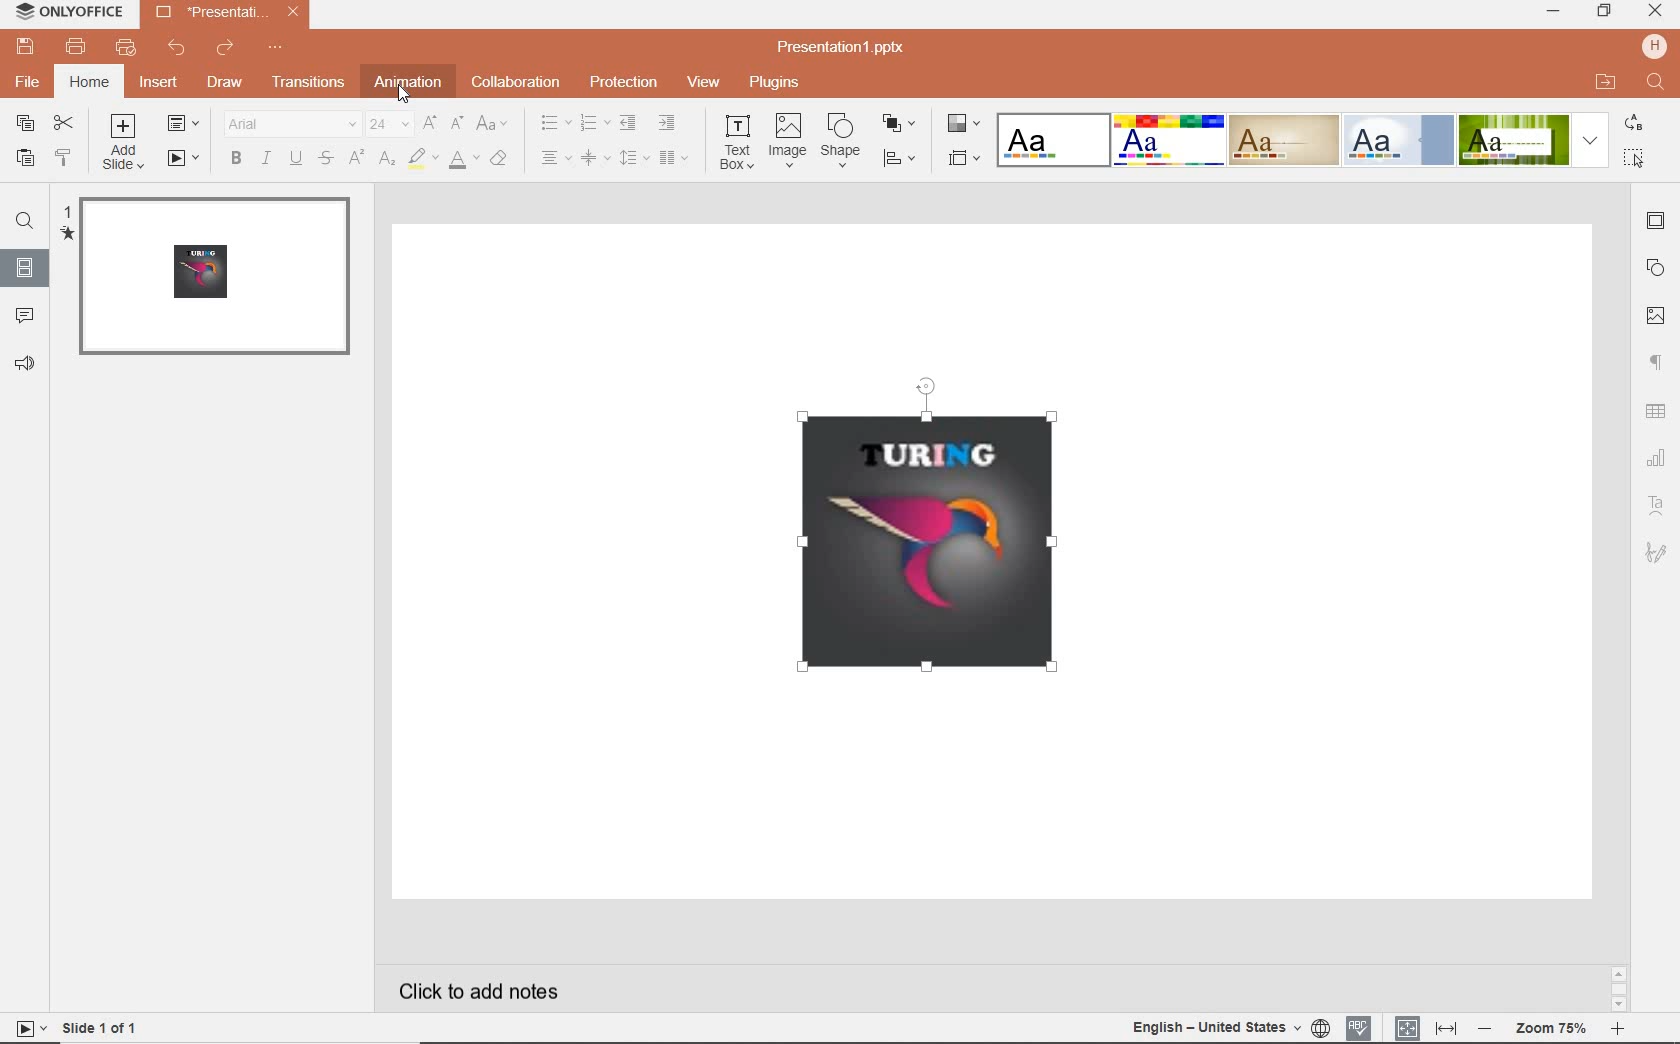 The width and height of the screenshot is (1680, 1044). Describe the element at coordinates (176, 46) in the screenshot. I see `undo` at that location.